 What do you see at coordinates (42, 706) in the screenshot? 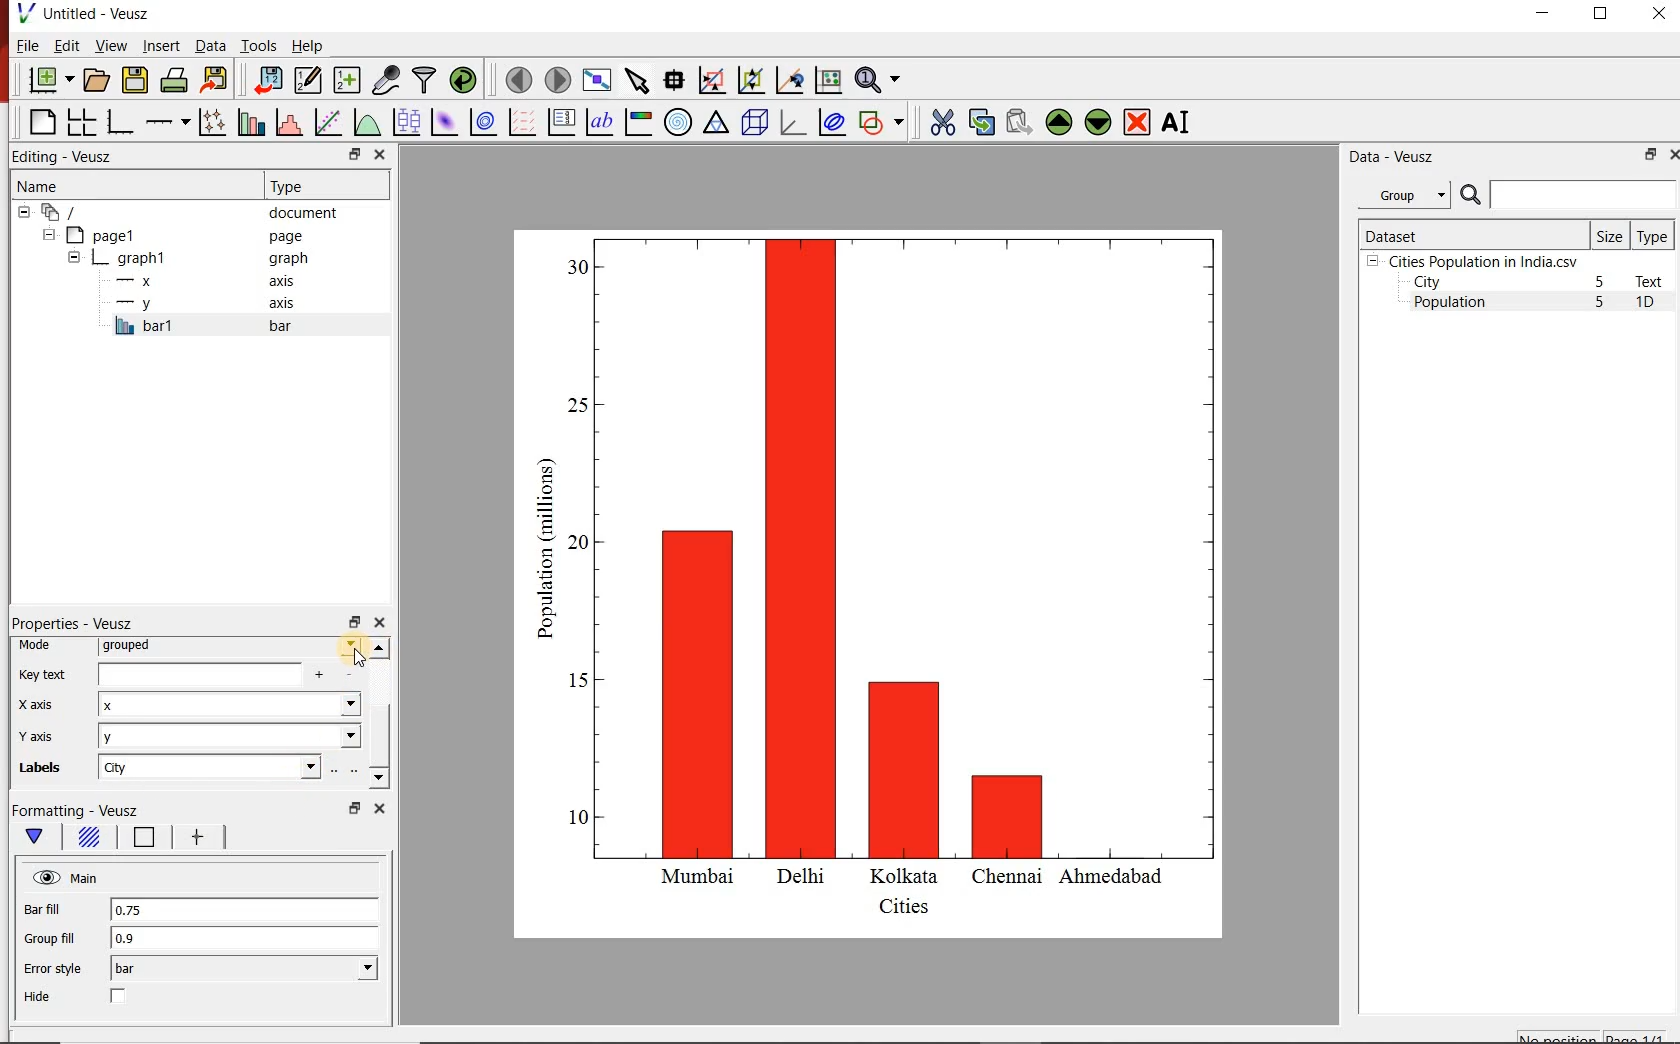
I see `x axis` at bounding box center [42, 706].